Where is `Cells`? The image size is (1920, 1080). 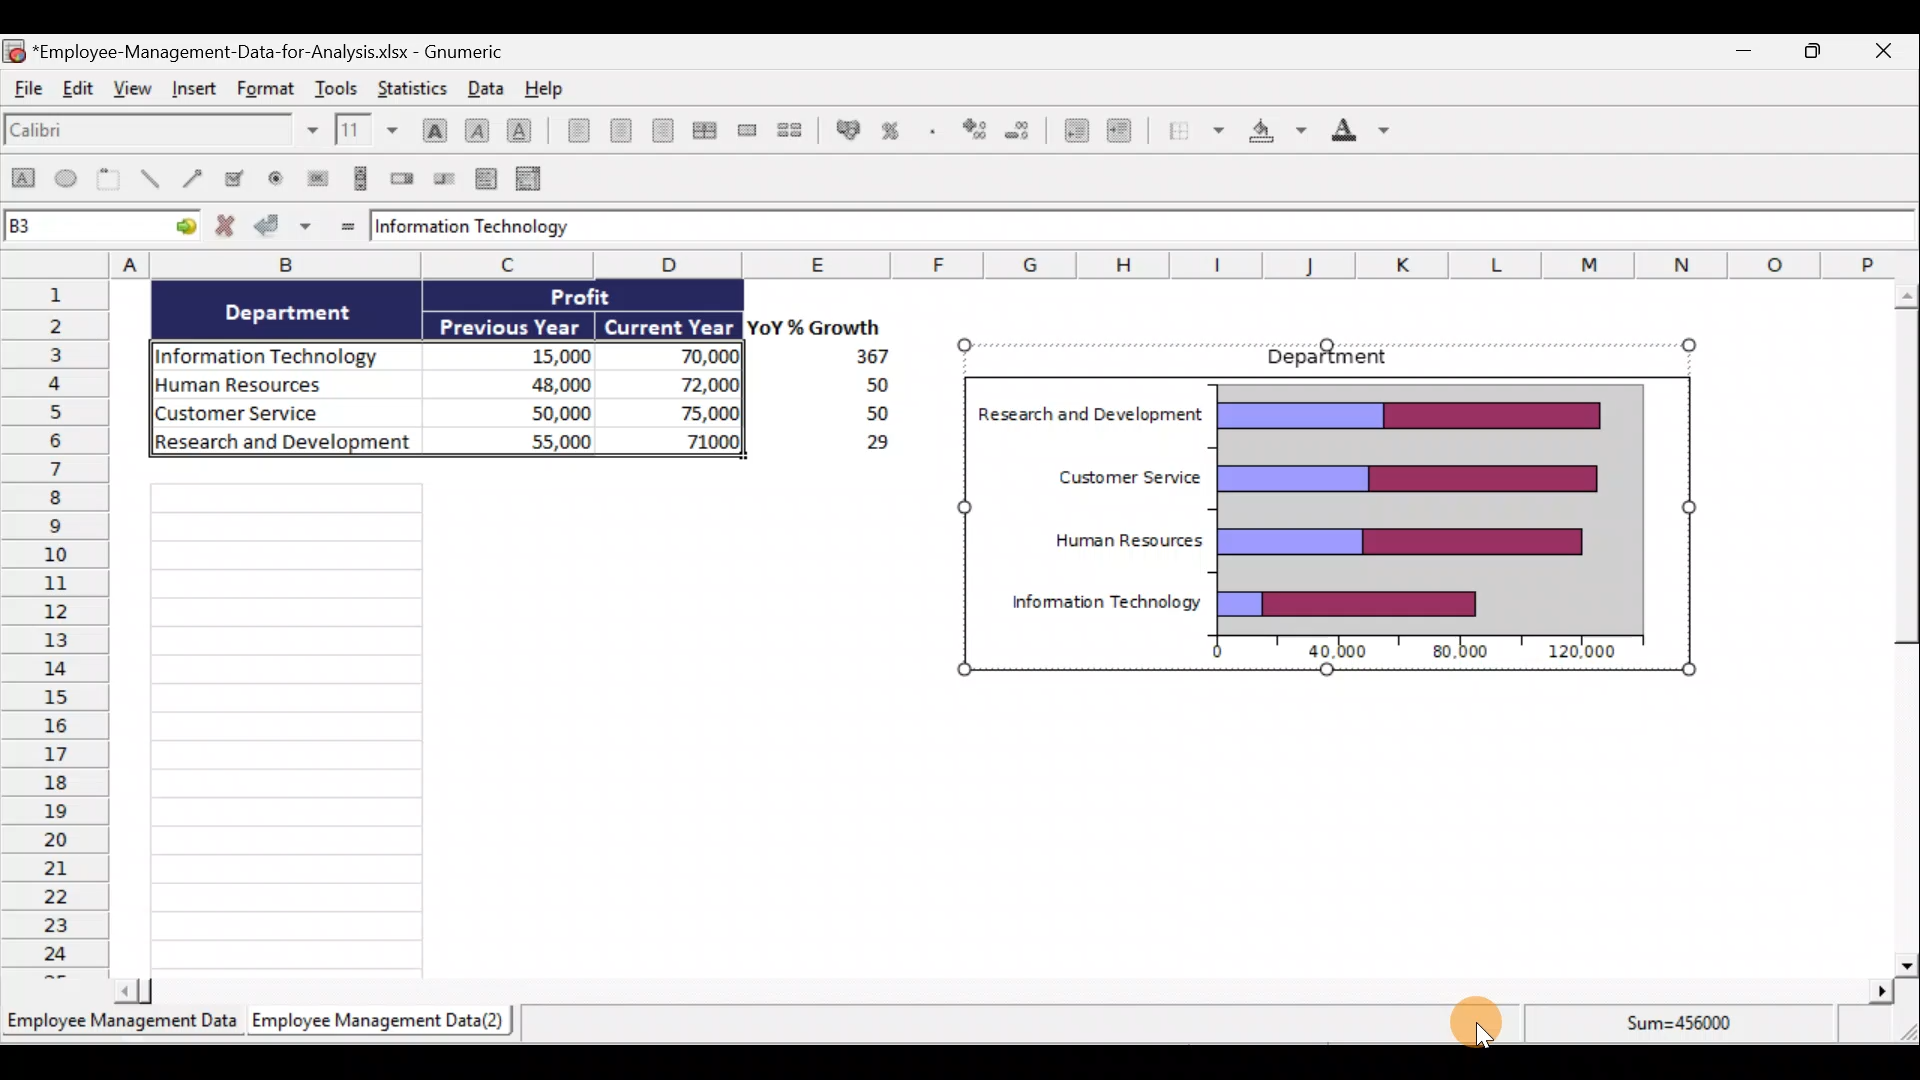 Cells is located at coordinates (520, 725).